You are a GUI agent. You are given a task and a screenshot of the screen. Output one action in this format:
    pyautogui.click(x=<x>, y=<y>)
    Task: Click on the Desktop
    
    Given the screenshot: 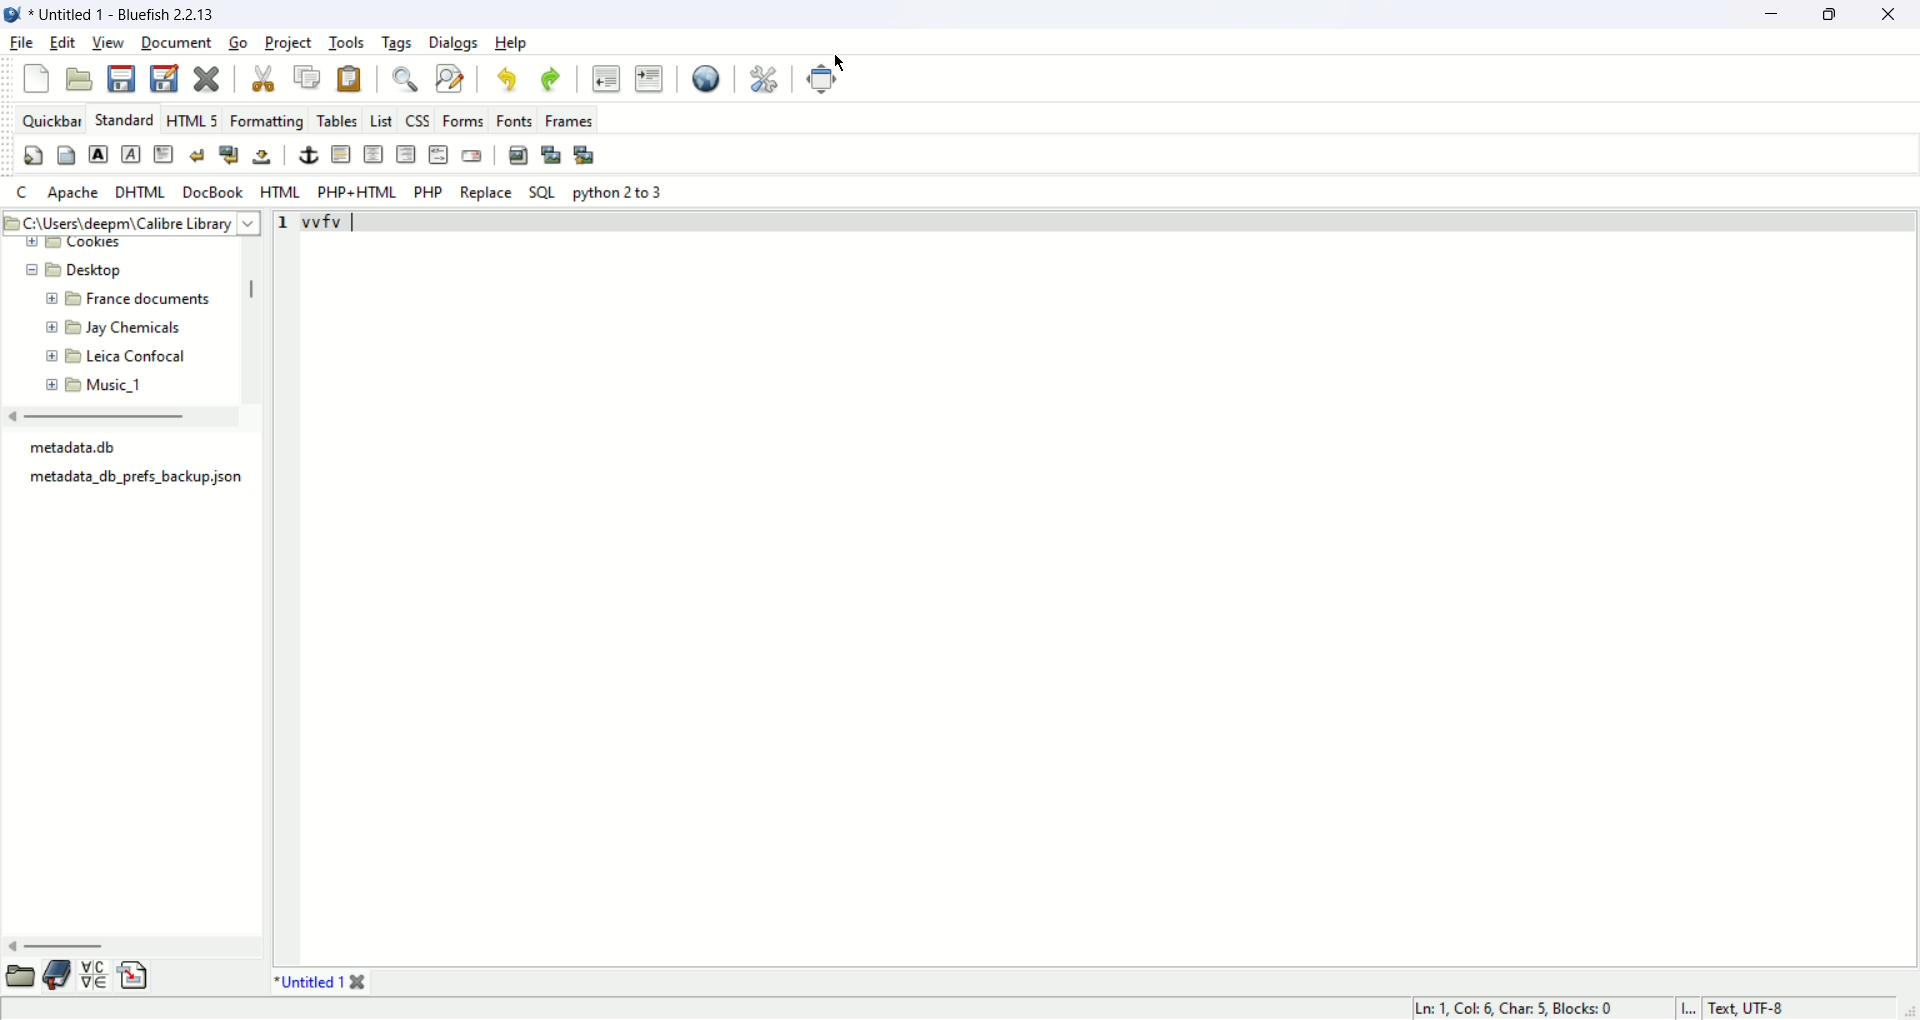 What is the action you would take?
    pyautogui.click(x=105, y=270)
    